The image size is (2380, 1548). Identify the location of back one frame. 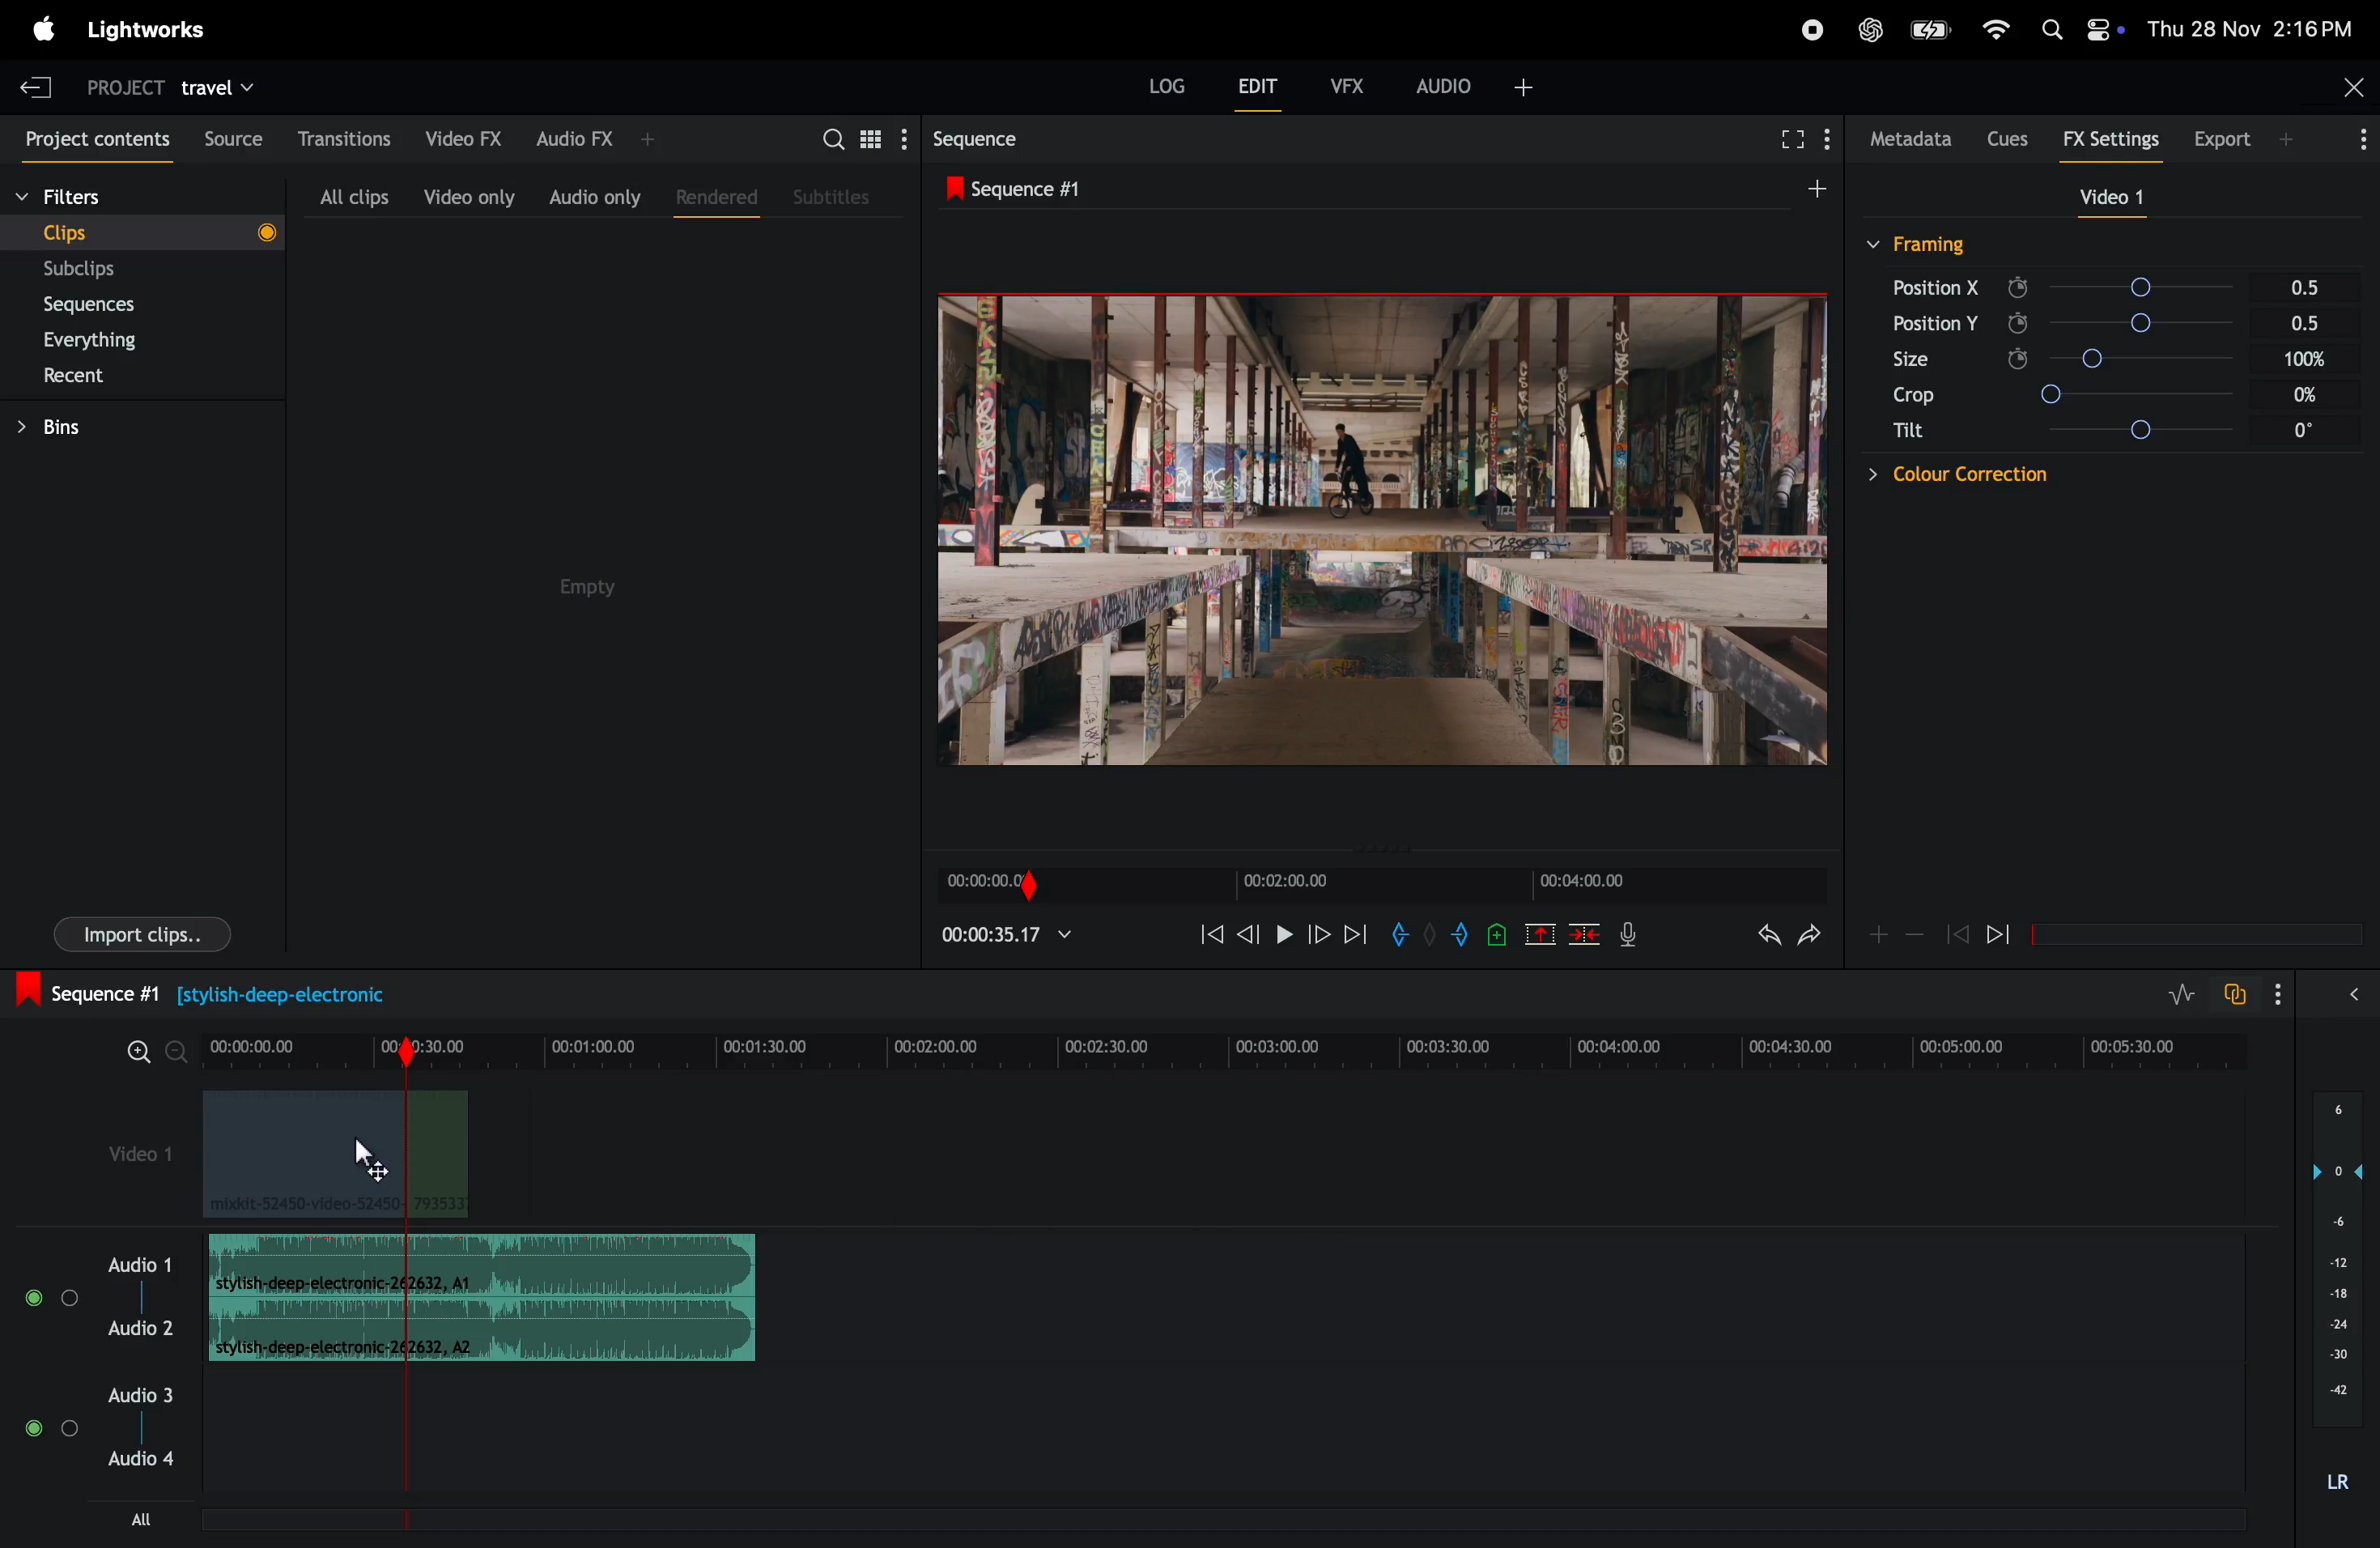
(1250, 932).